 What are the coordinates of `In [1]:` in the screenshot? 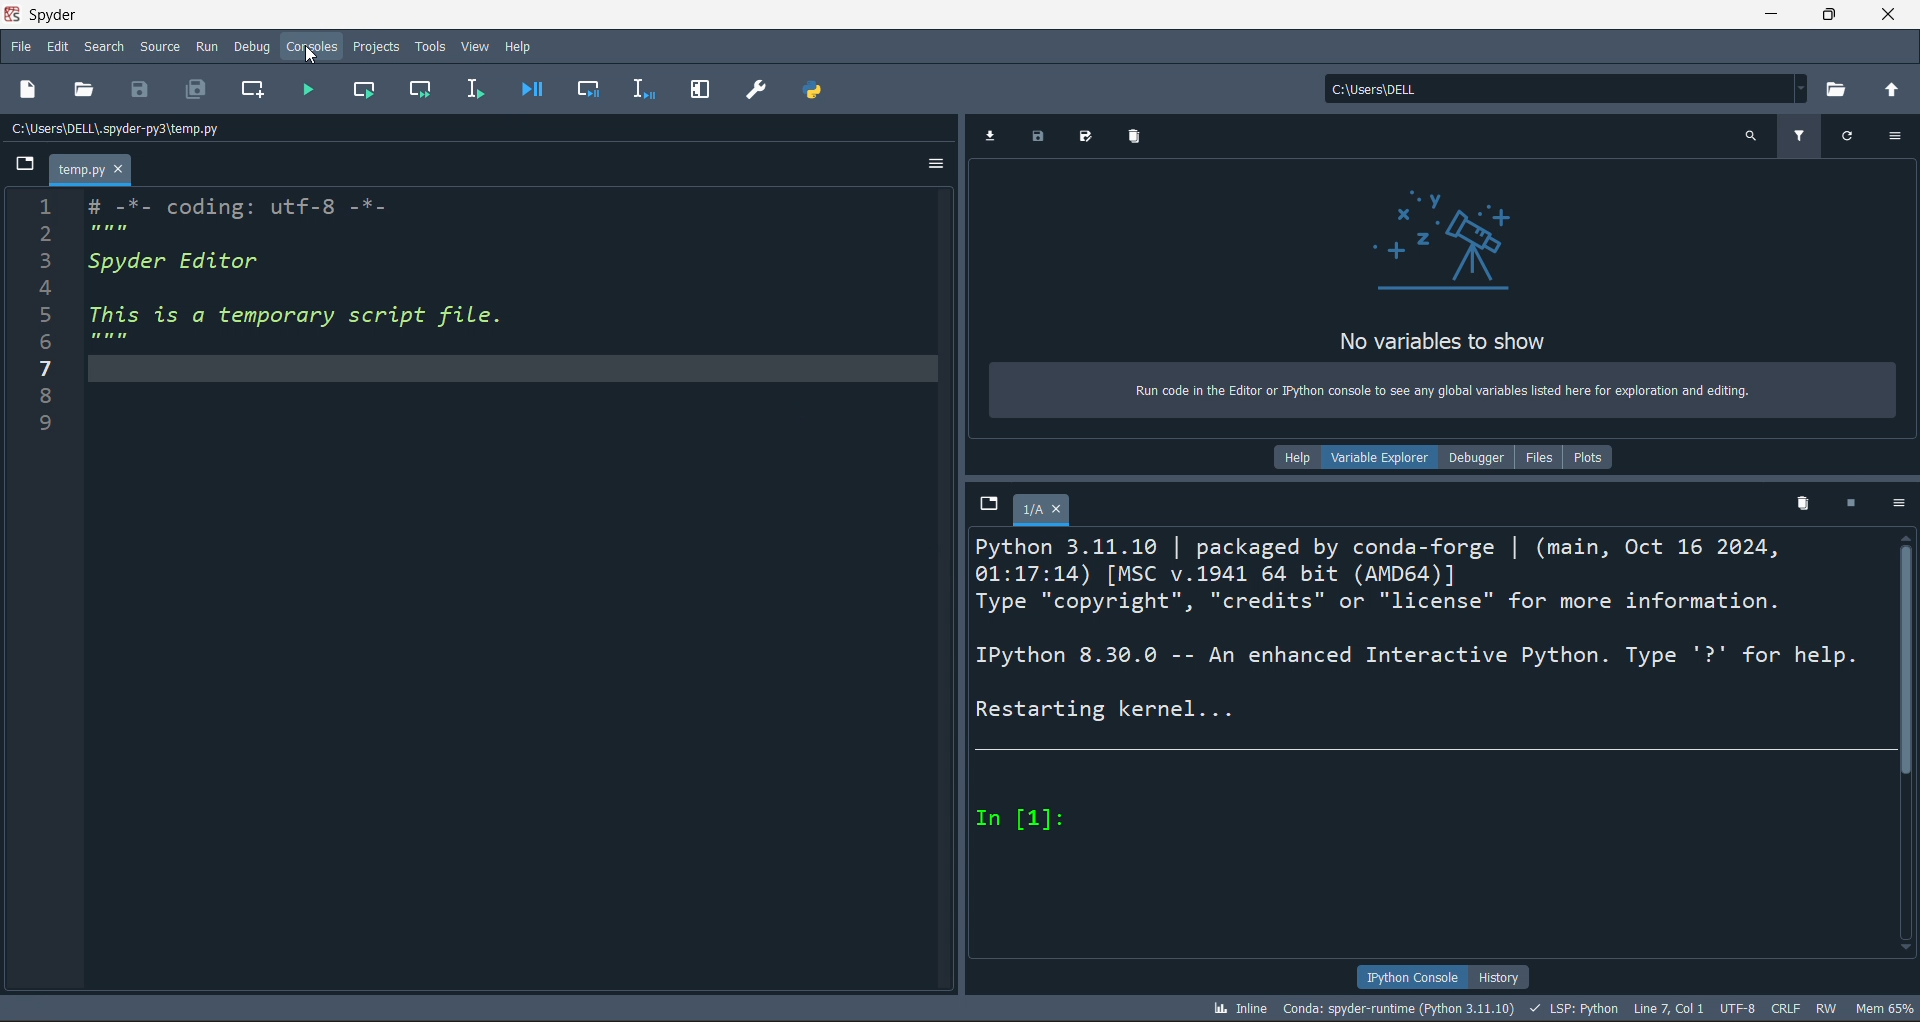 It's located at (1027, 819).